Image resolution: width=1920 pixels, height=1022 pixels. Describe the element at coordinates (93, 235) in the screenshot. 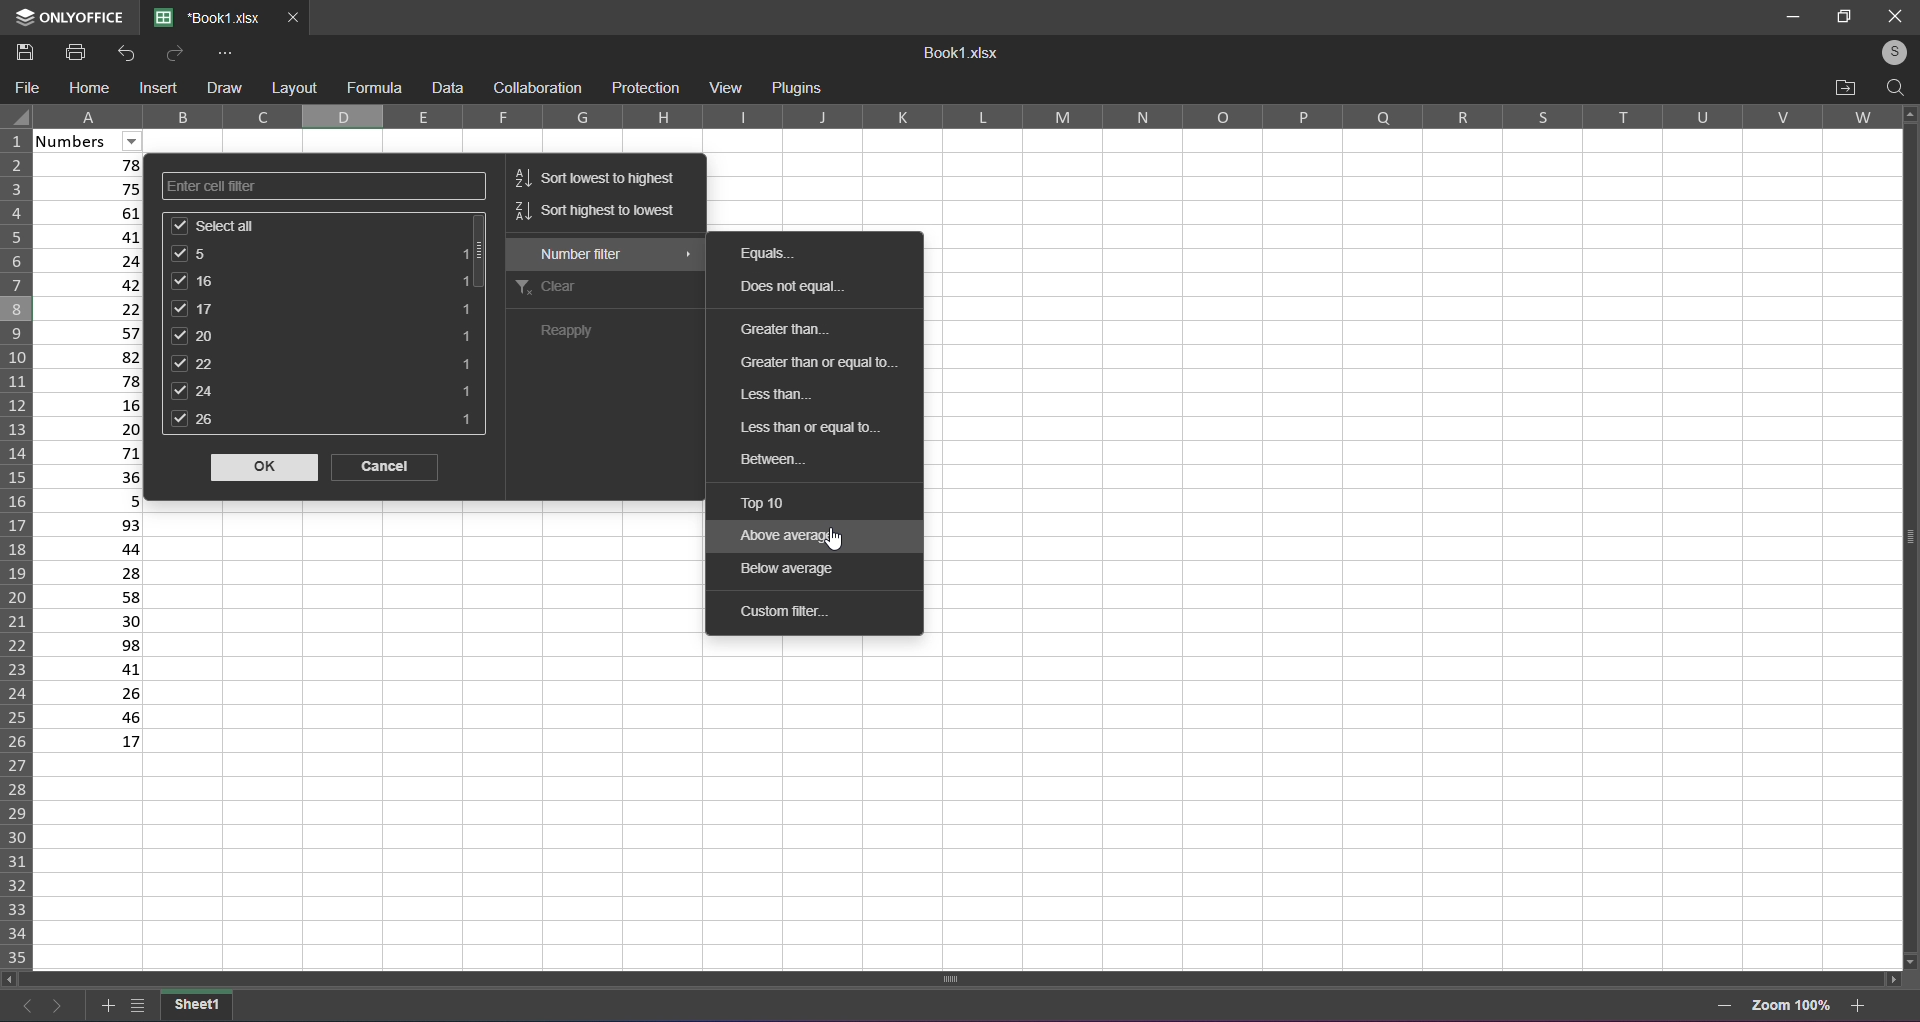

I see `41` at that location.